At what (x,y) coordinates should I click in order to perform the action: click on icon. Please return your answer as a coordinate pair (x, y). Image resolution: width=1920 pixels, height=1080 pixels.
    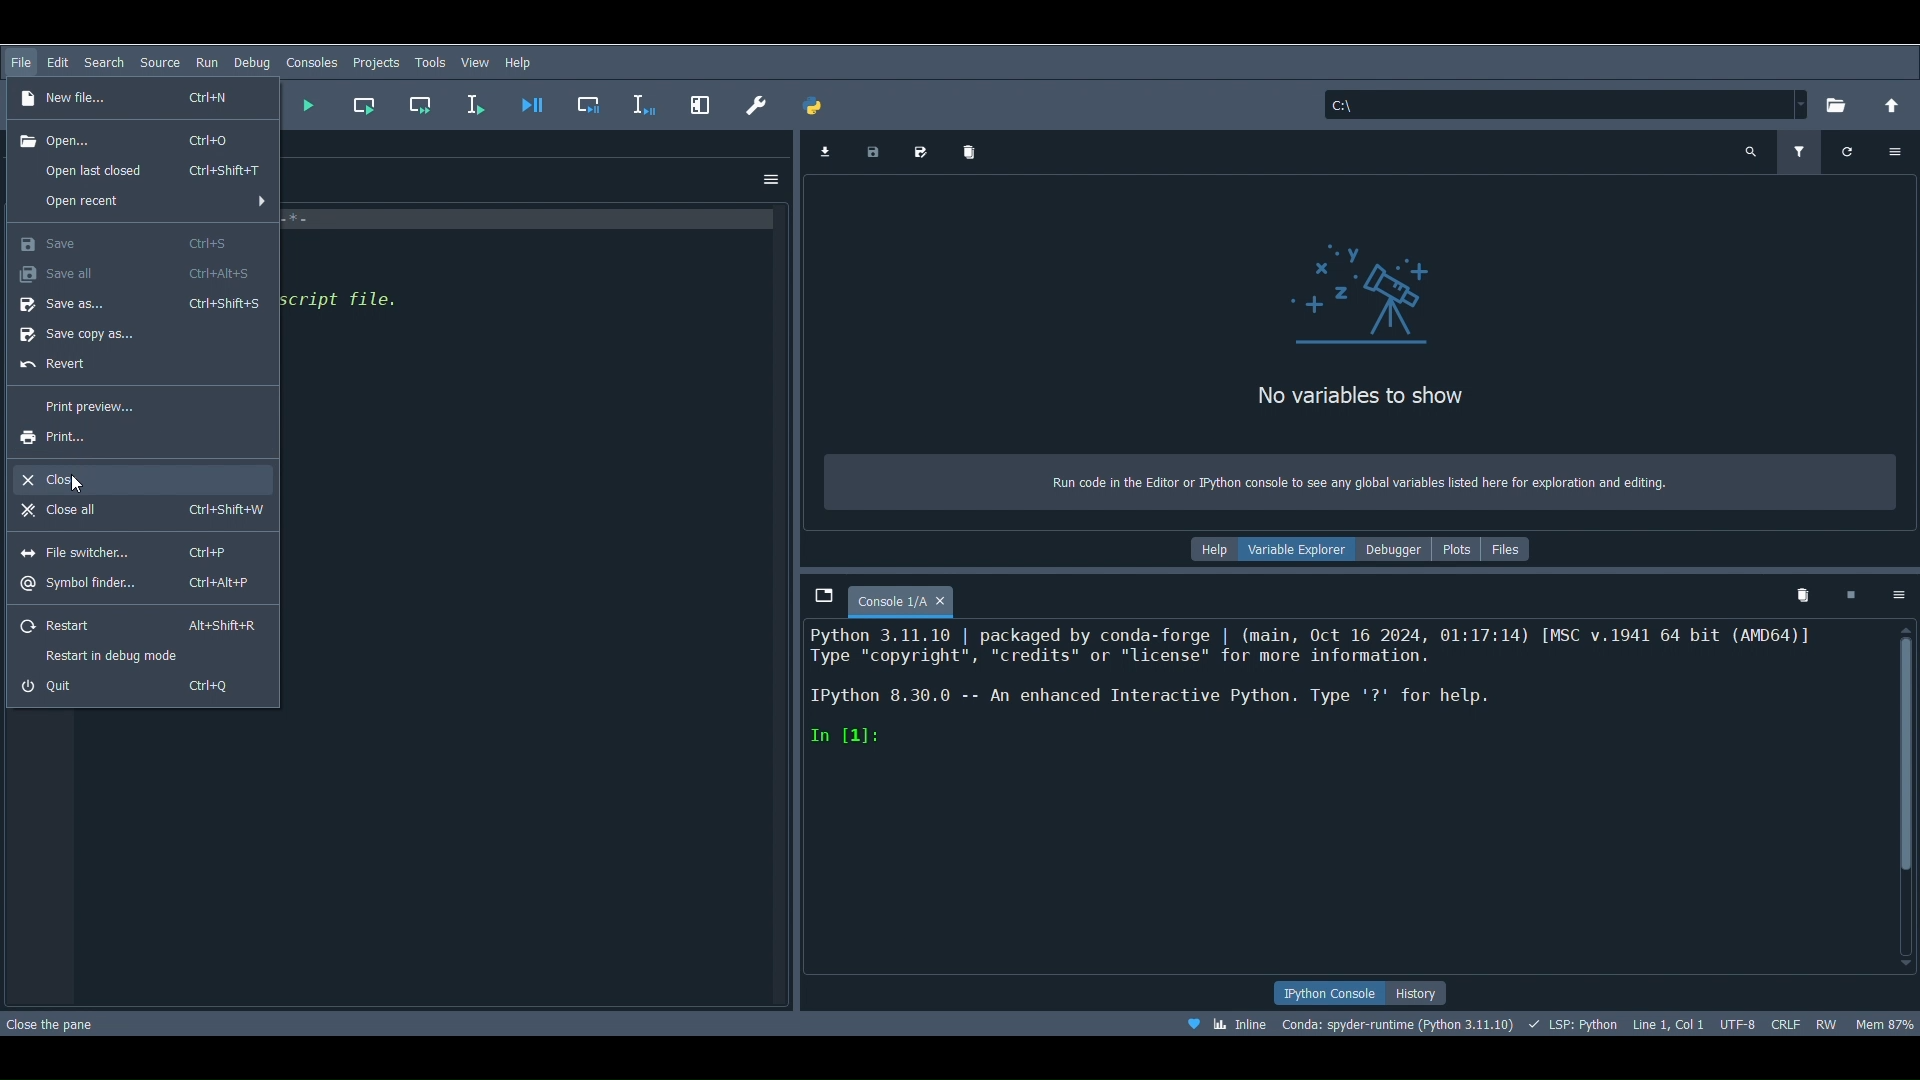
    Looking at the image, I should click on (1360, 297).